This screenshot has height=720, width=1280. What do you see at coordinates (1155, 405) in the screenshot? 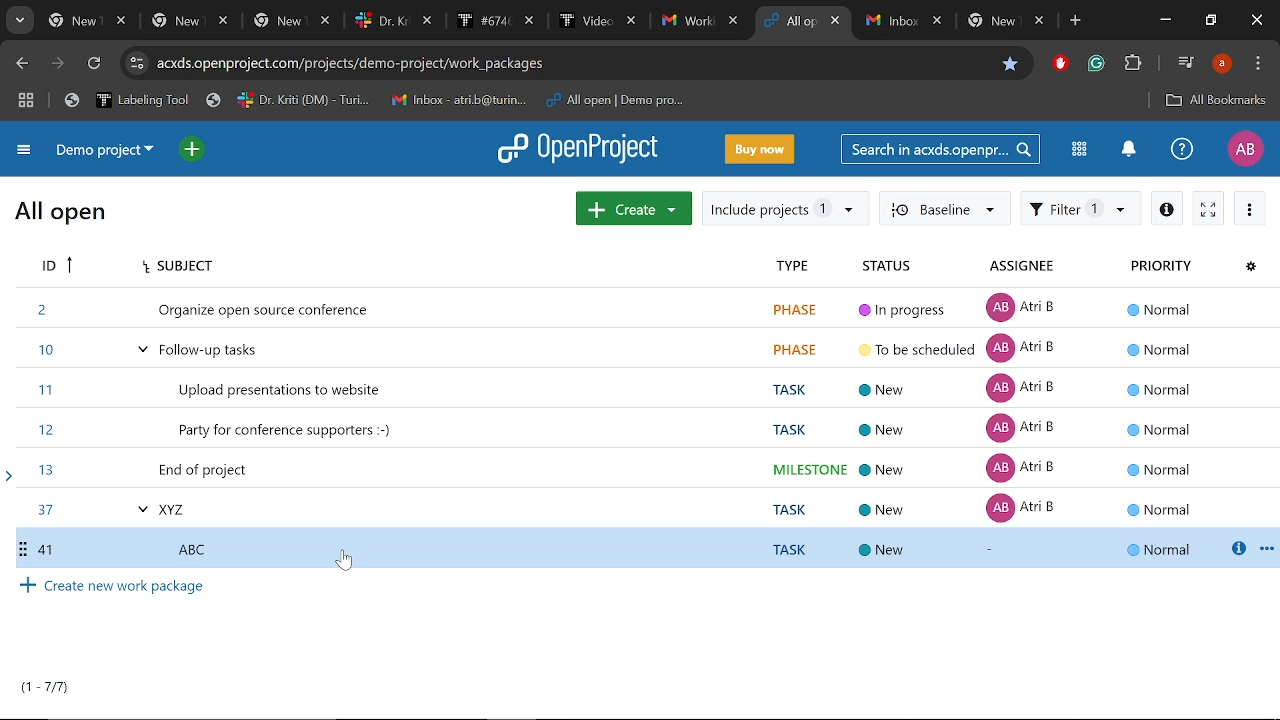
I see `priority` at bounding box center [1155, 405].